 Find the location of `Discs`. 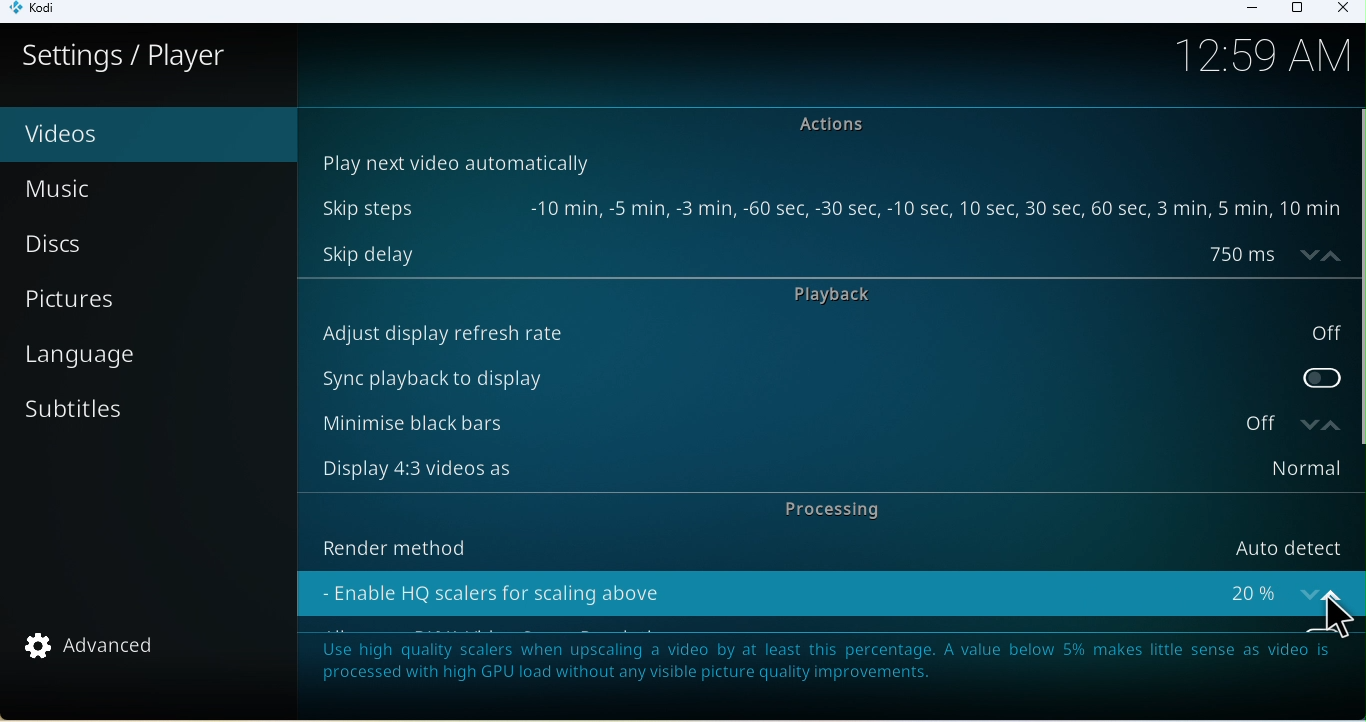

Discs is located at coordinates (136, 242).